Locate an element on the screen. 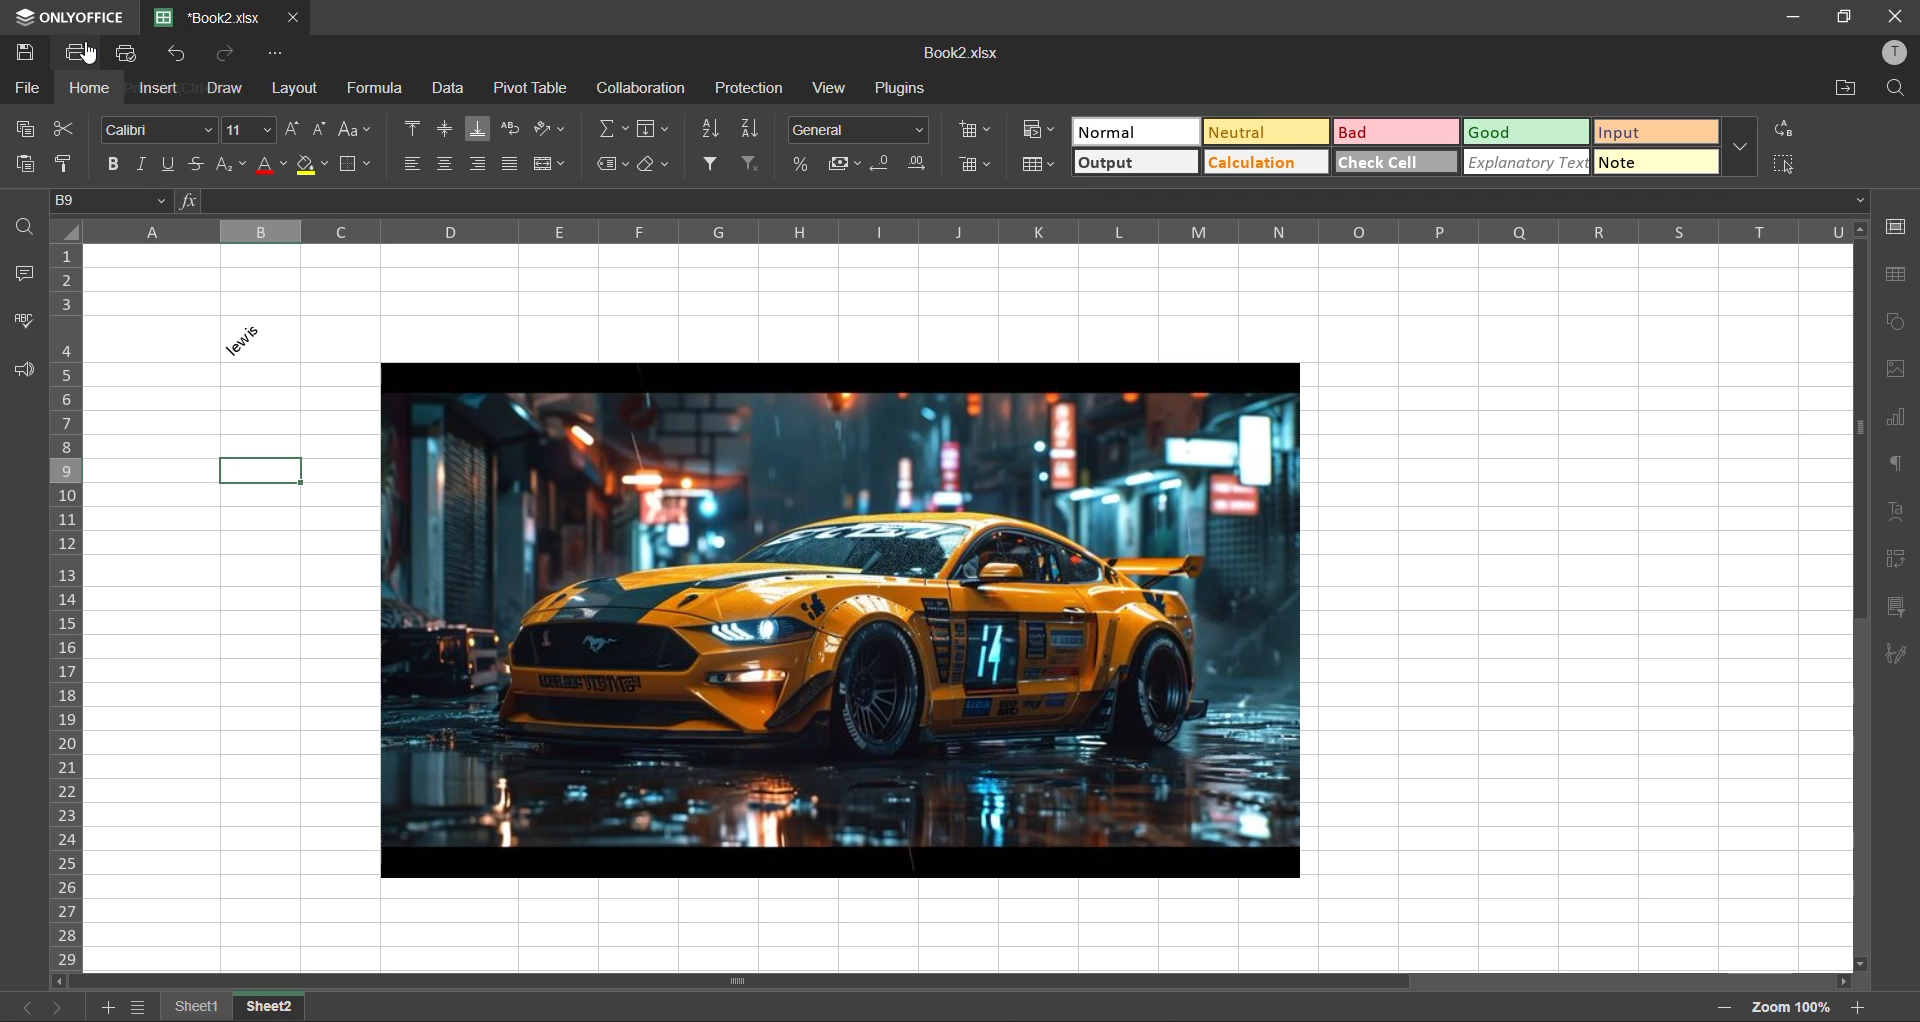 The height and width of the screenshot is (1022, 1920). wrap text is located at coordinates (510, 128).